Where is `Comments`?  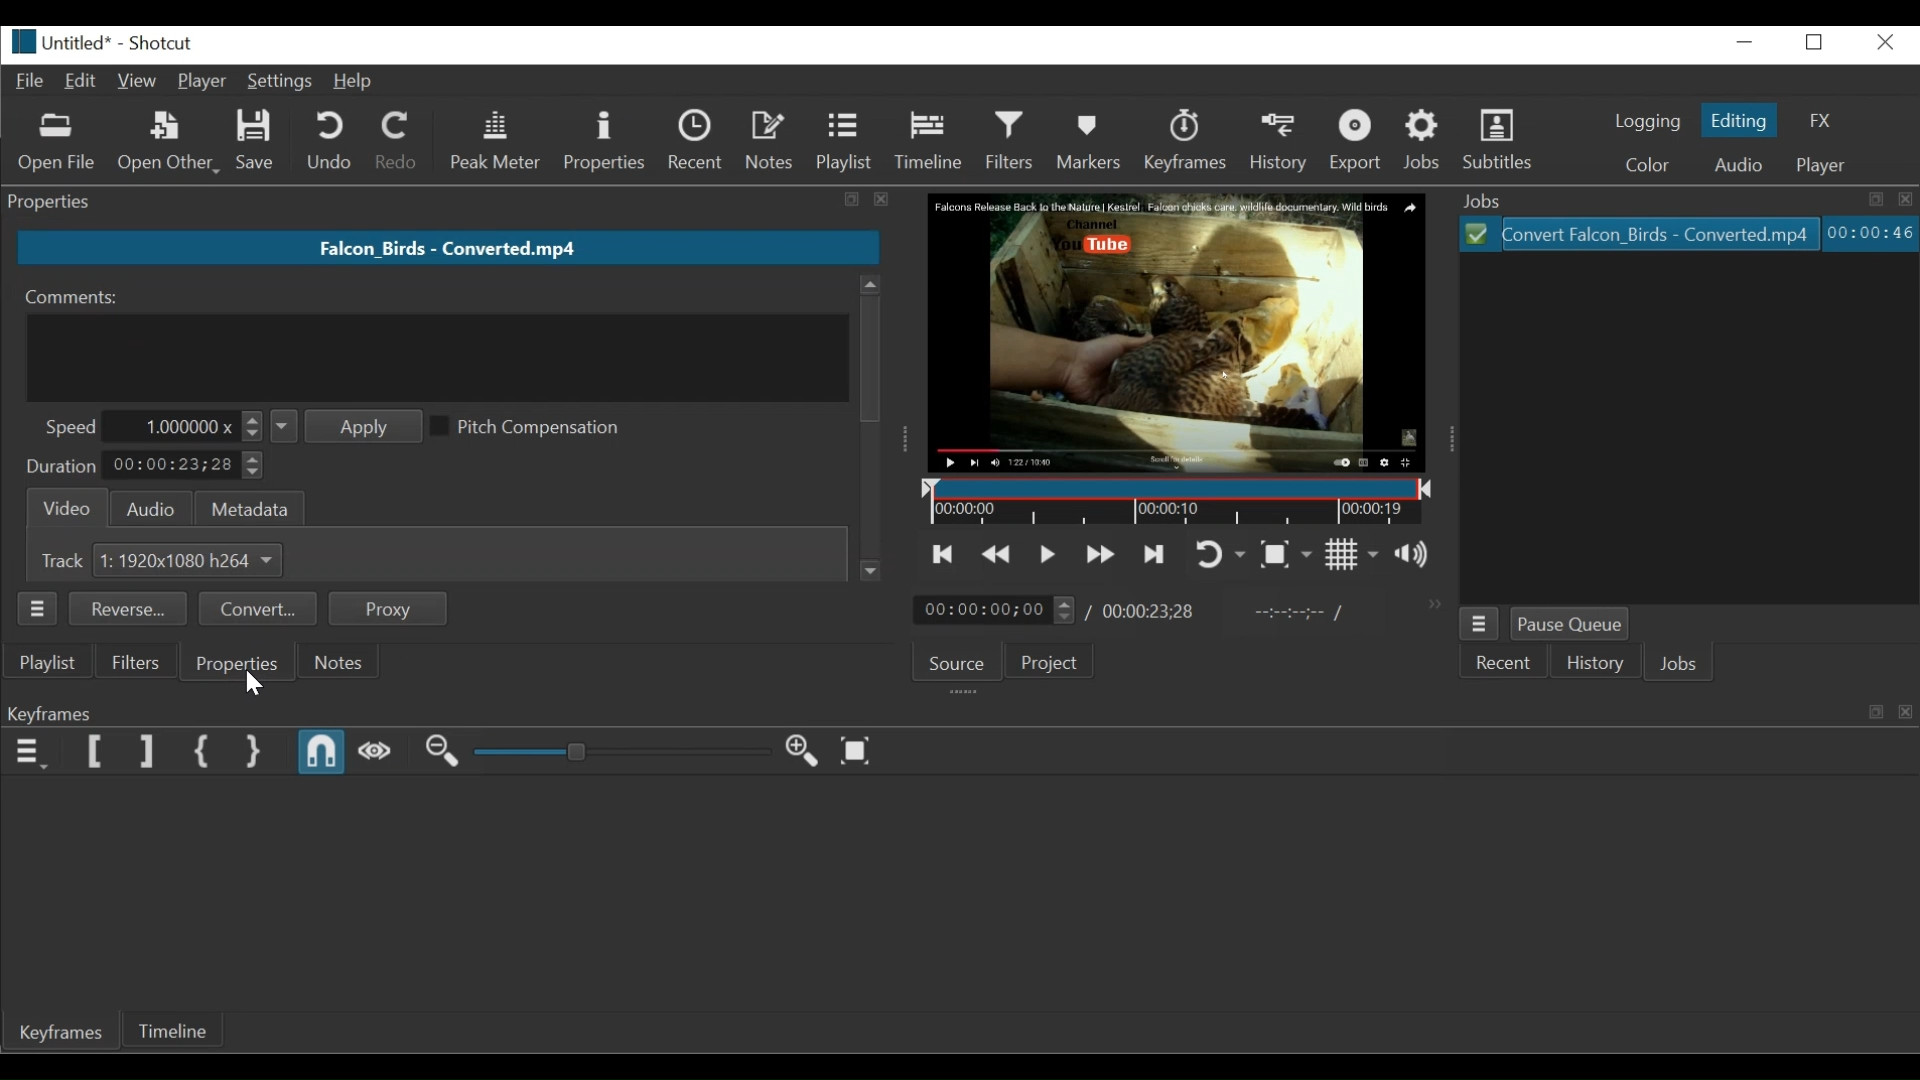 Comments is located at coordinates (76, 297).